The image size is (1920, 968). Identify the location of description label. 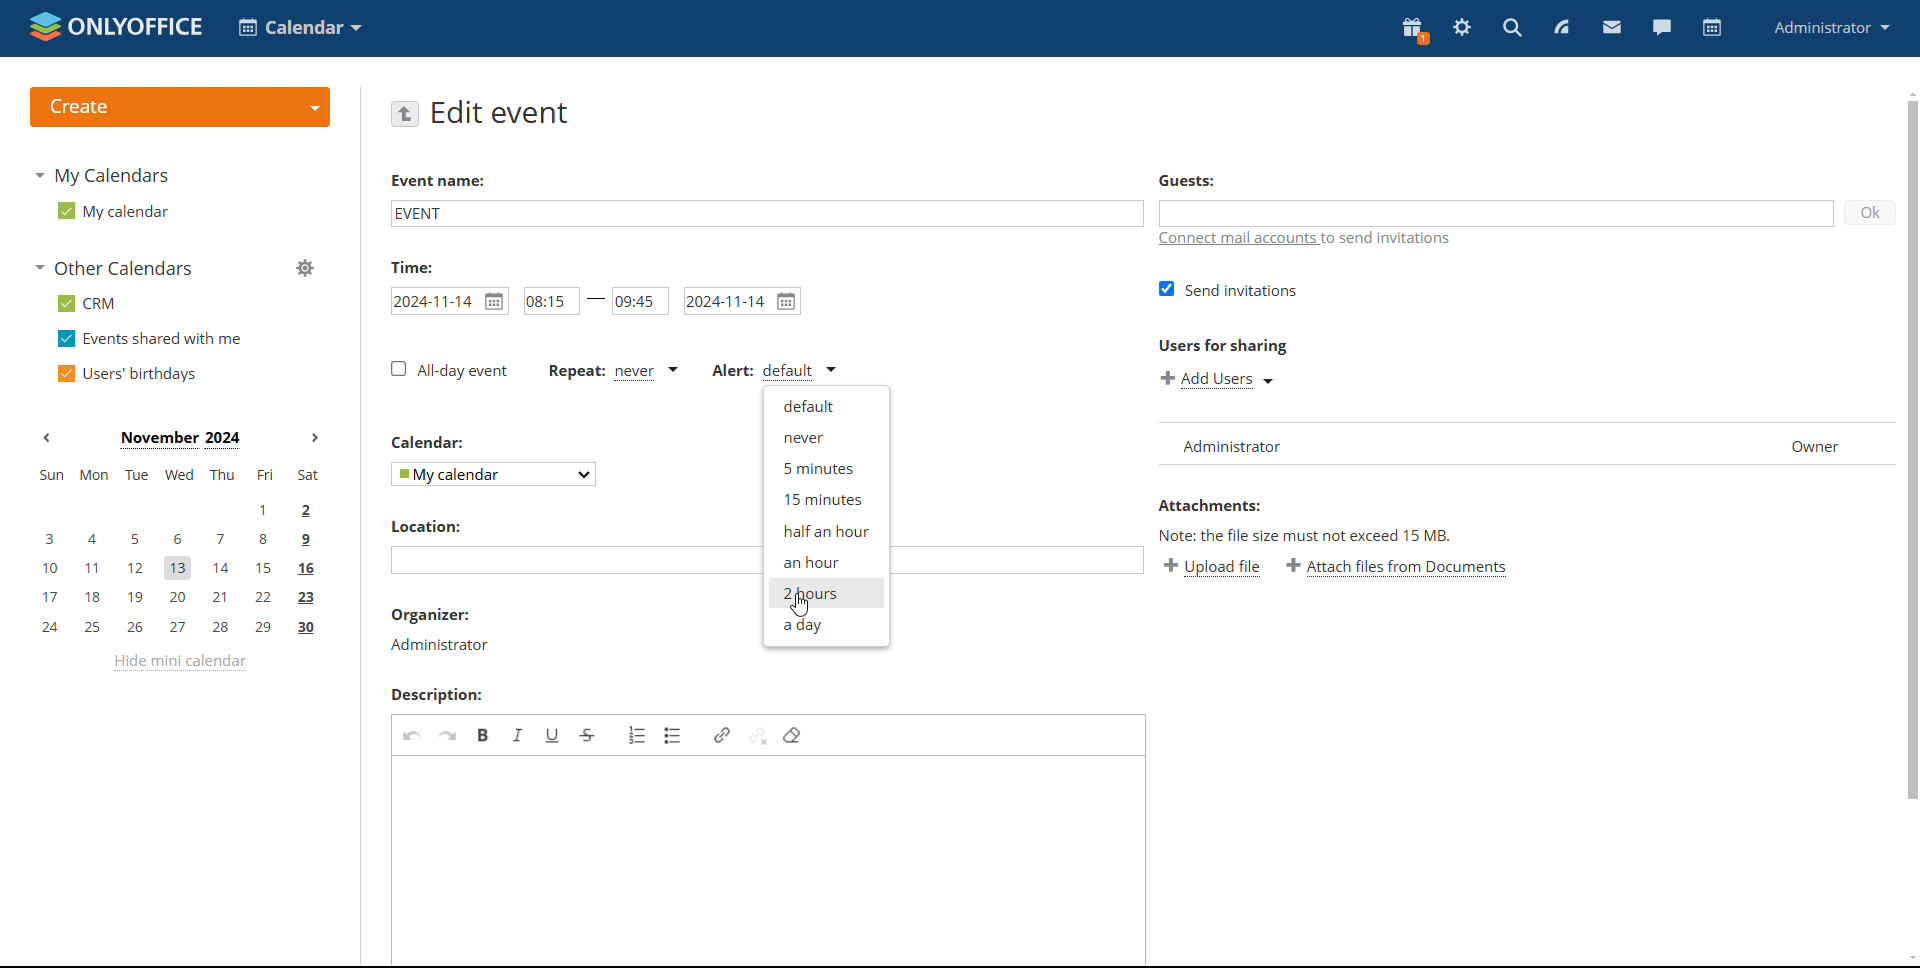
(441, 693).